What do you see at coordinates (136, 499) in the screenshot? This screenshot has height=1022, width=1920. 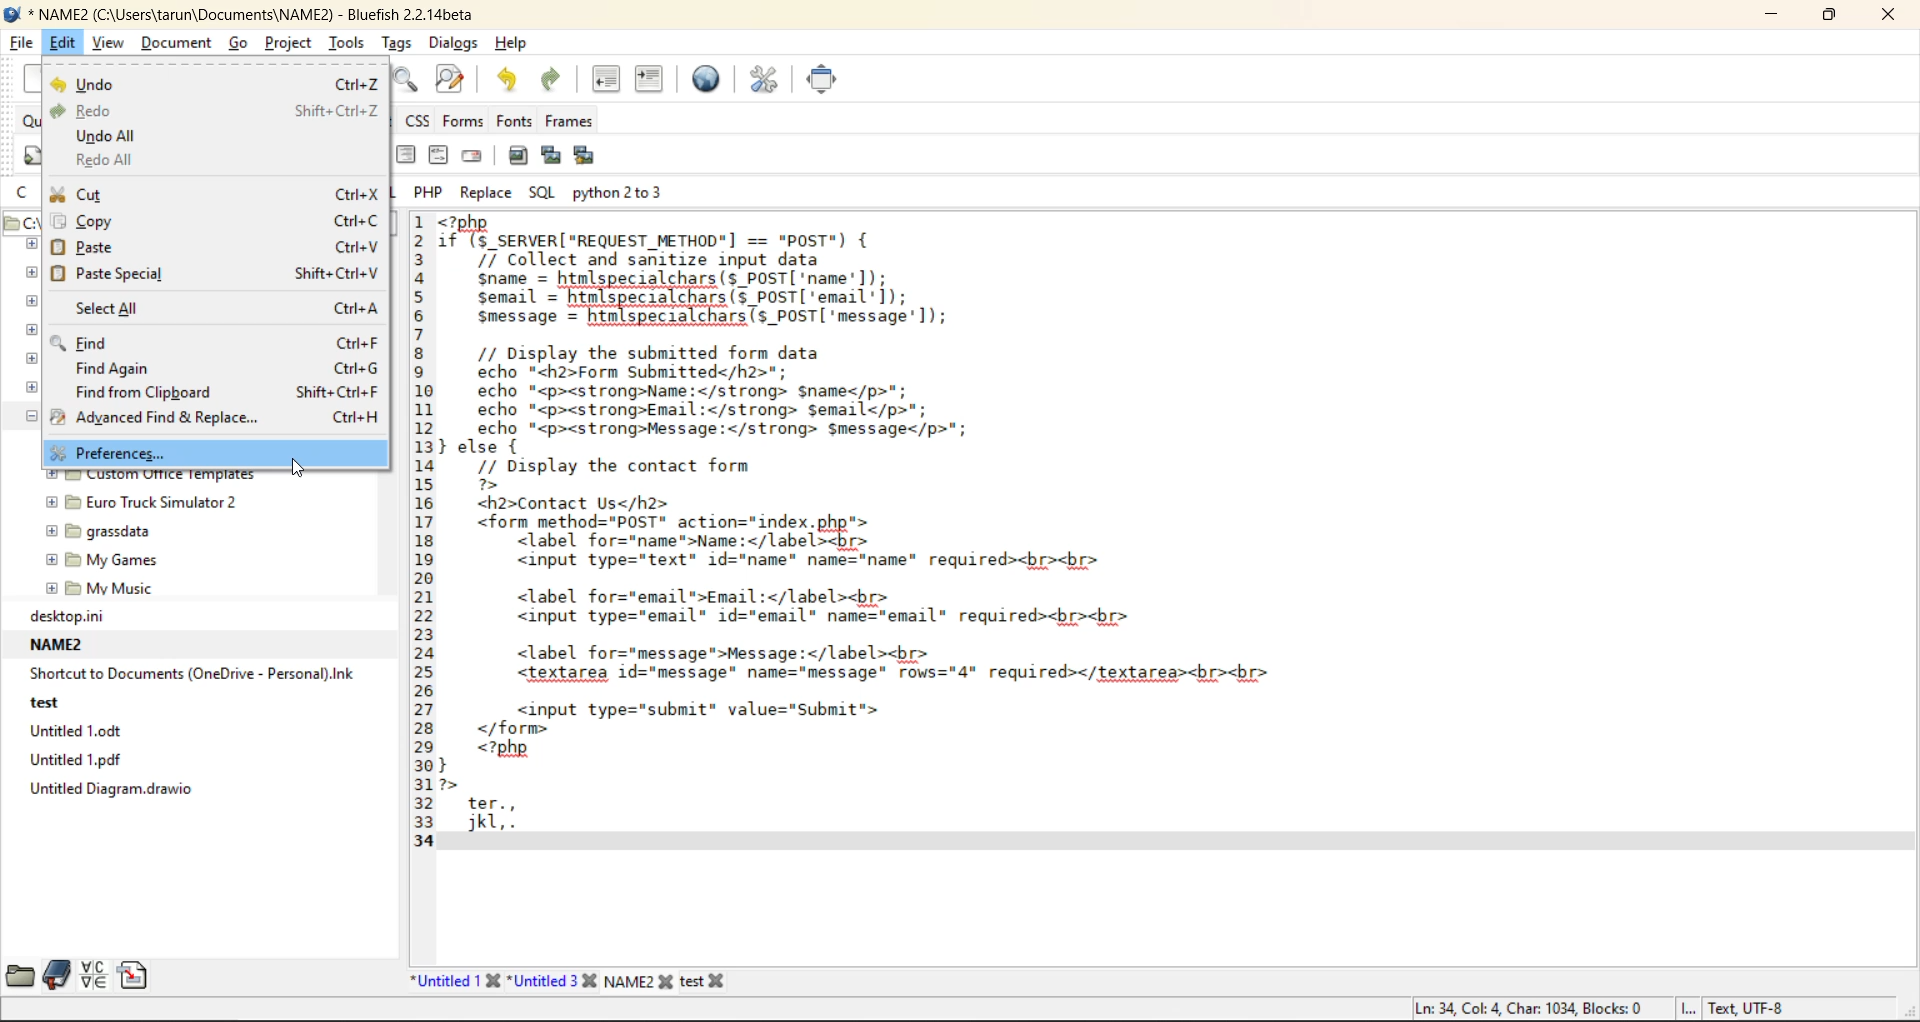 I see `euro truck simulator 2` at bounding box center [136, 499].